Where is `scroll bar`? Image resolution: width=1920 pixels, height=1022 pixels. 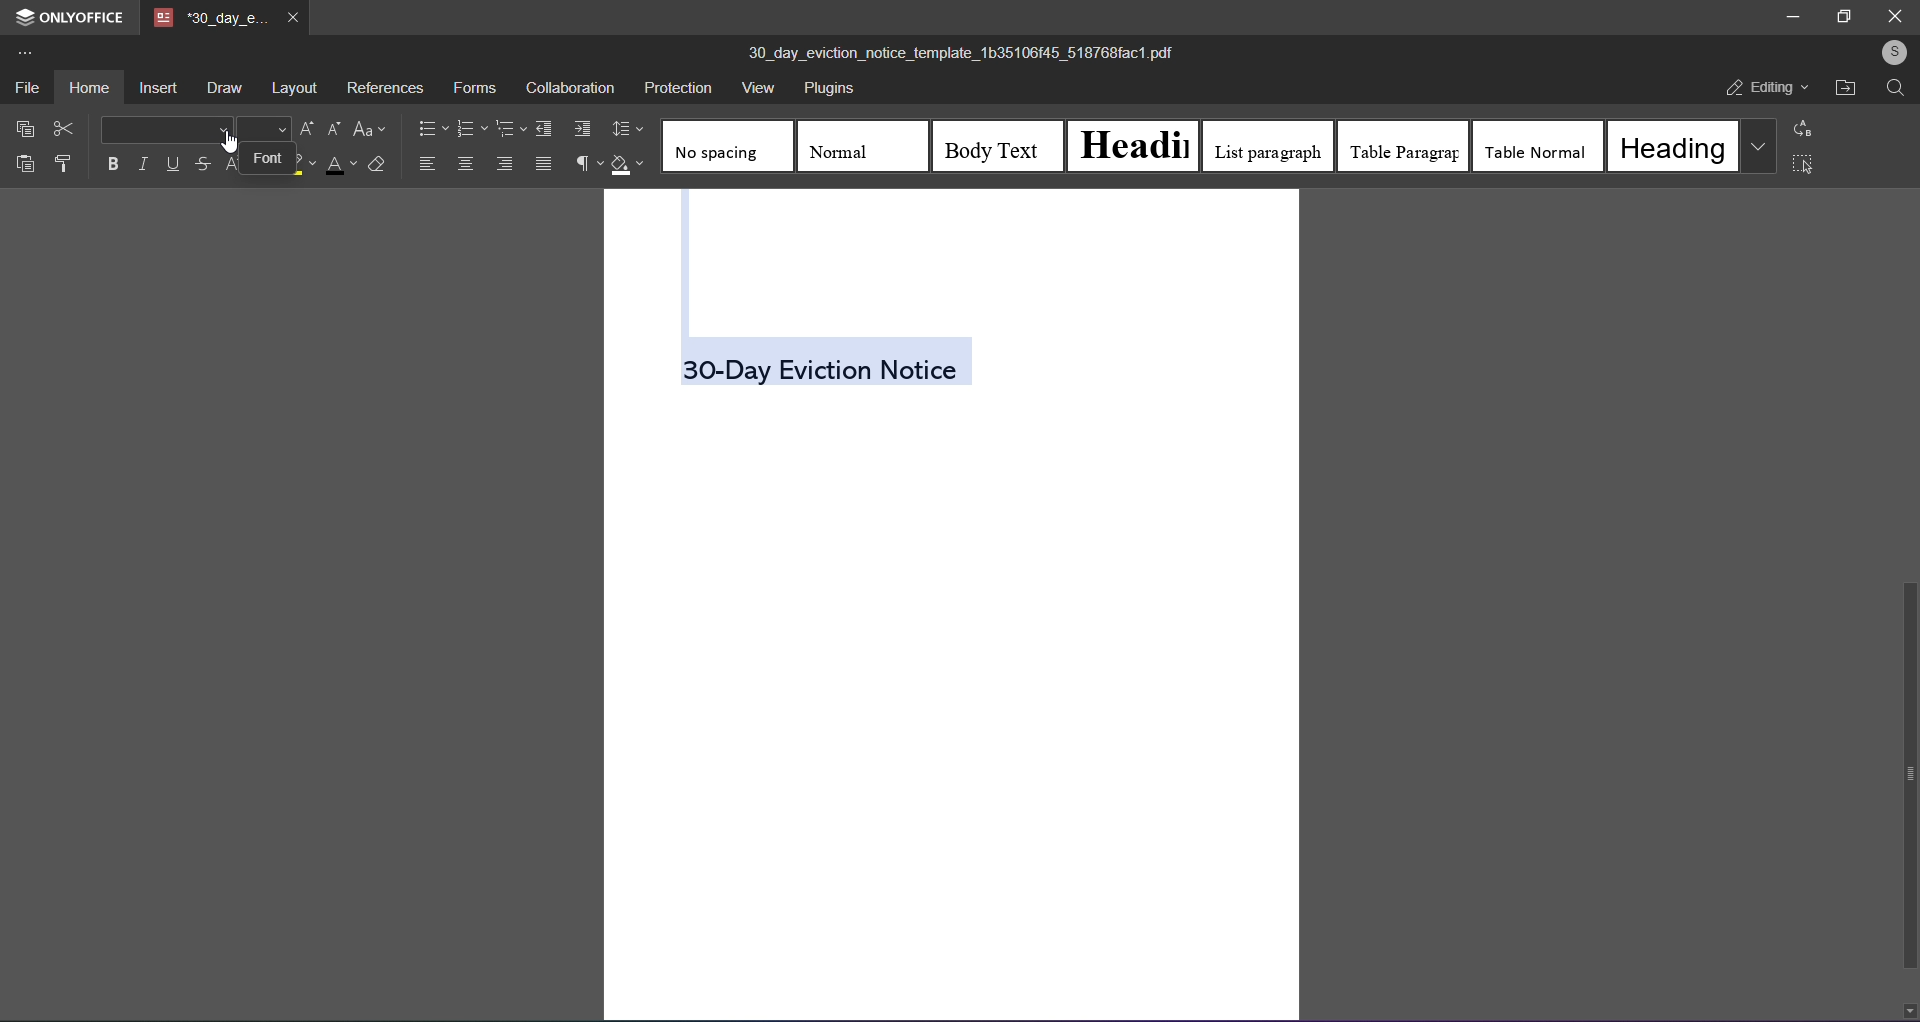 scroll bar is located at coordinates (1907, 776).